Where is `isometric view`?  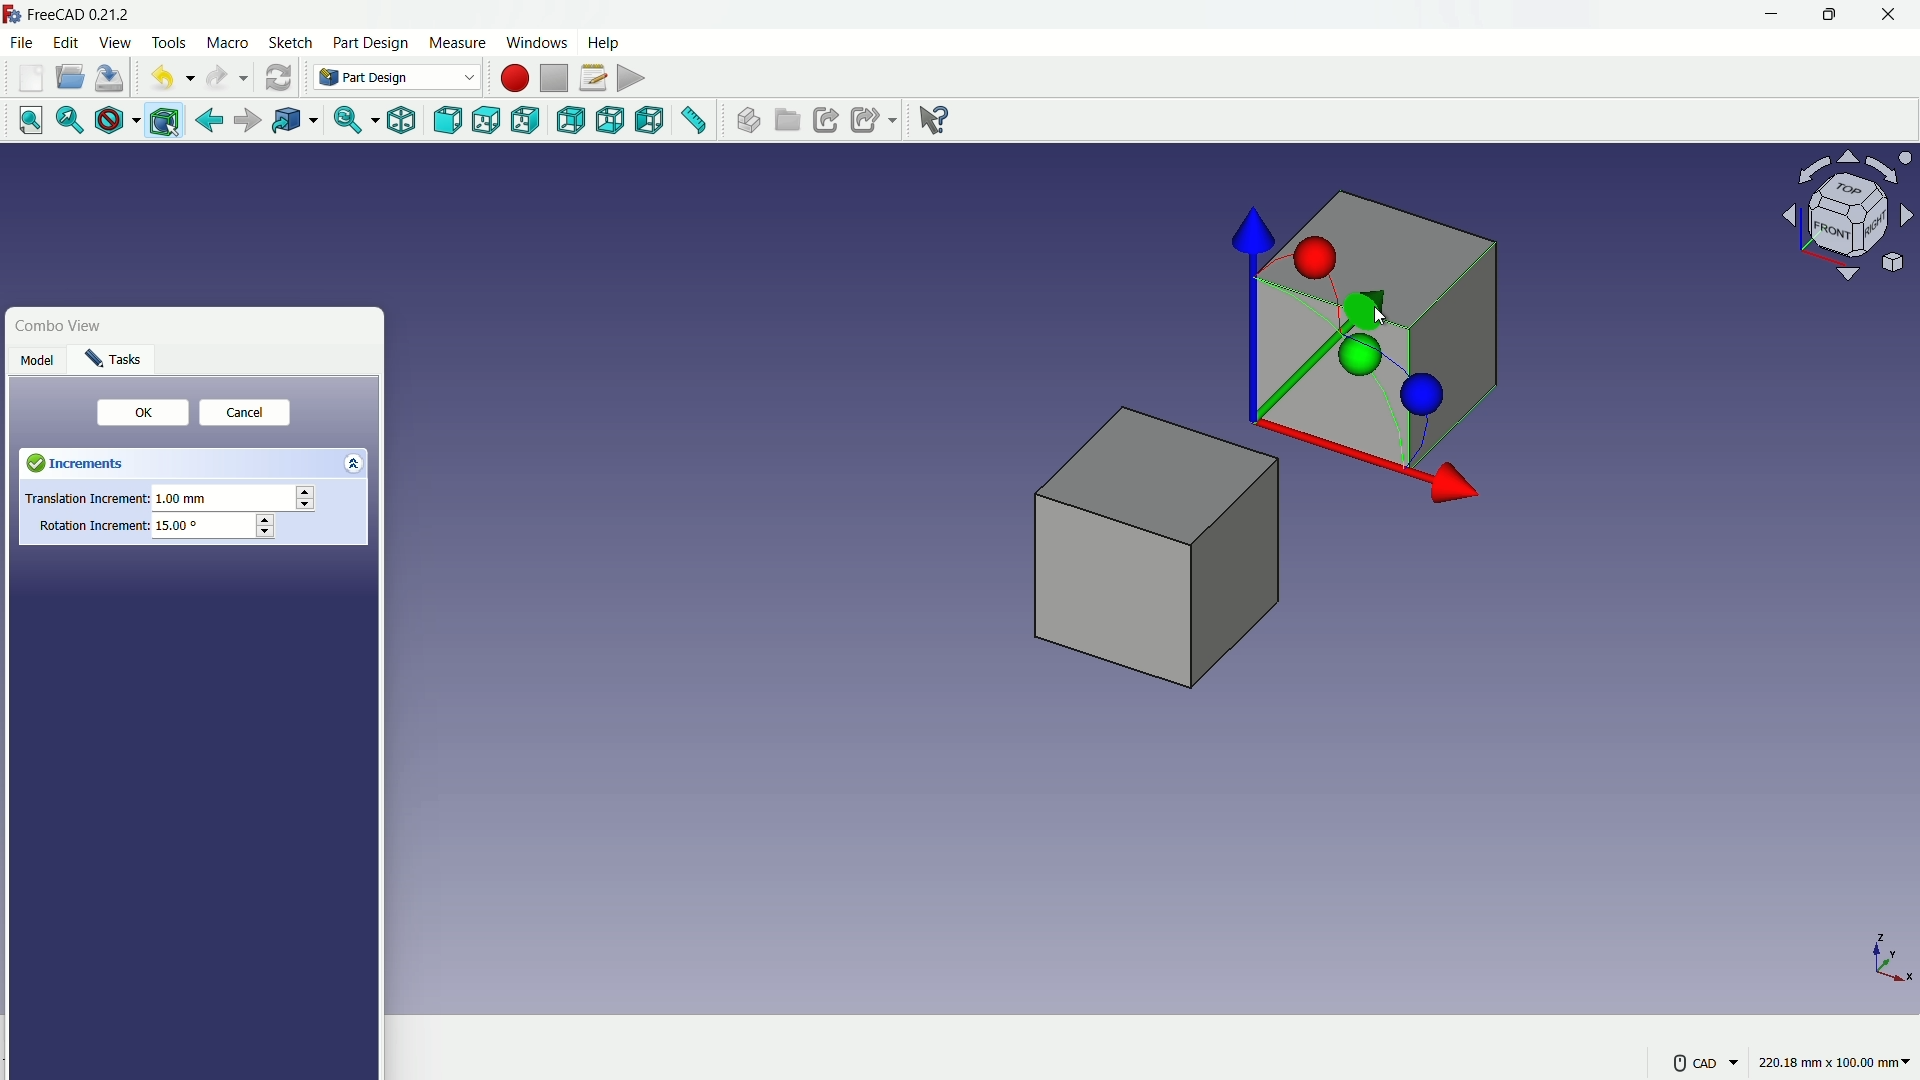 isometric view is located at coordinates (401, 122).